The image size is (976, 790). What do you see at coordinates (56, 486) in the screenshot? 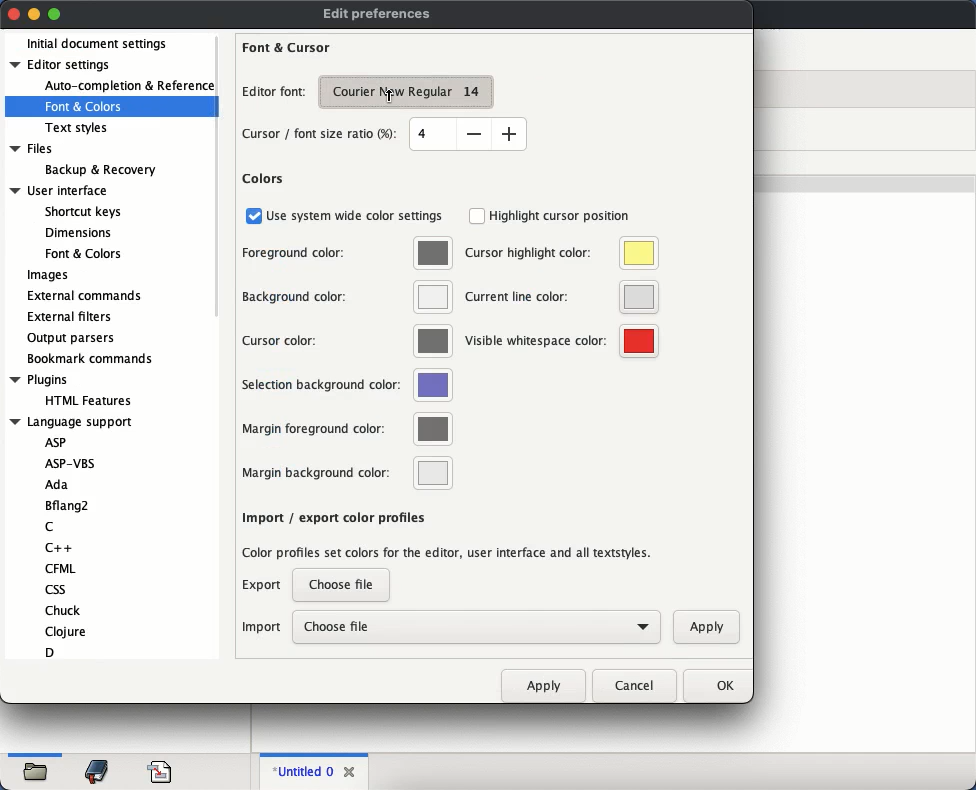
I see `Ada` at bounding box center [56, 486].